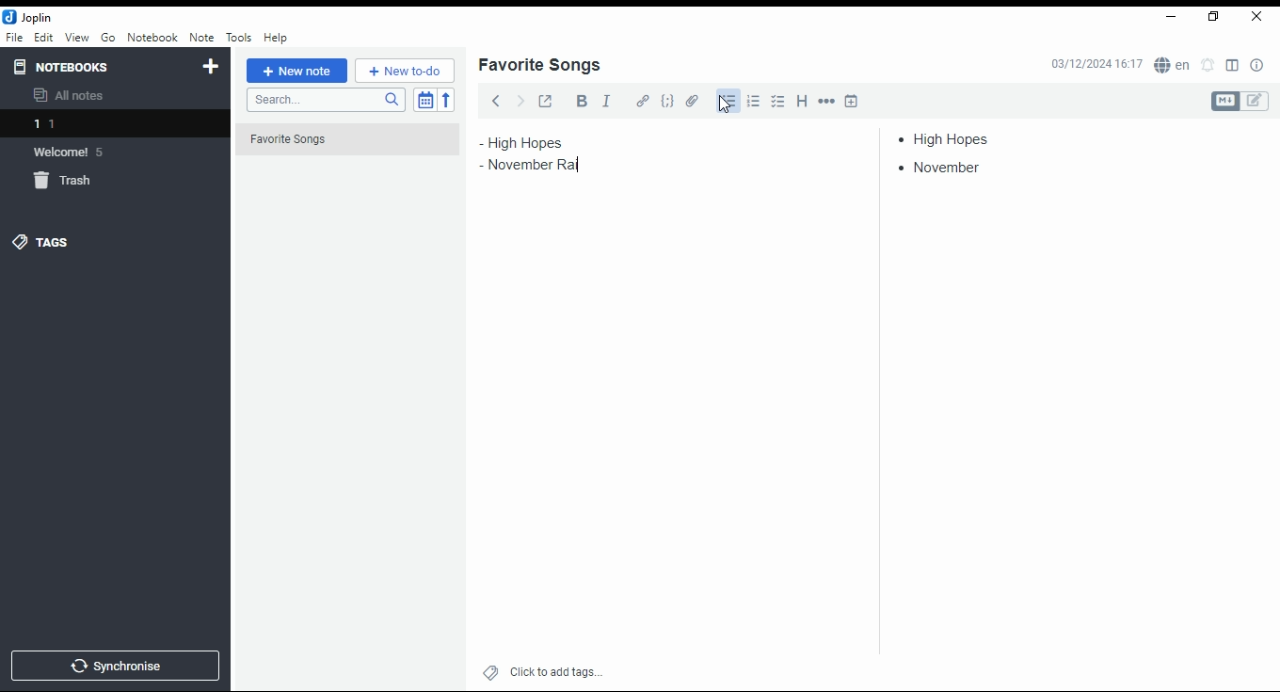 The height and width of the screenshot is (692, 1280). I want to click on november rain, so click(959, 168).